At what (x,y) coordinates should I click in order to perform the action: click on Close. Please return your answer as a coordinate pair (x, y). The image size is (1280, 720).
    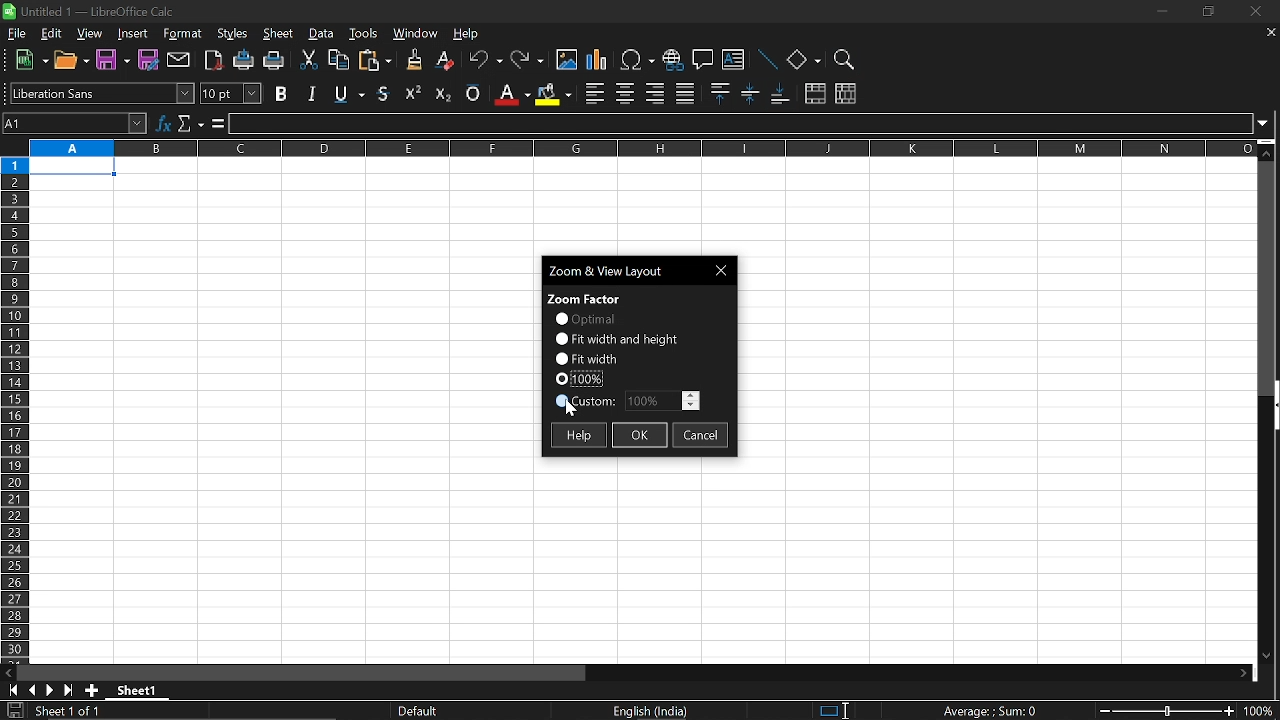
    Looking at the image, I should click on (724, 270).